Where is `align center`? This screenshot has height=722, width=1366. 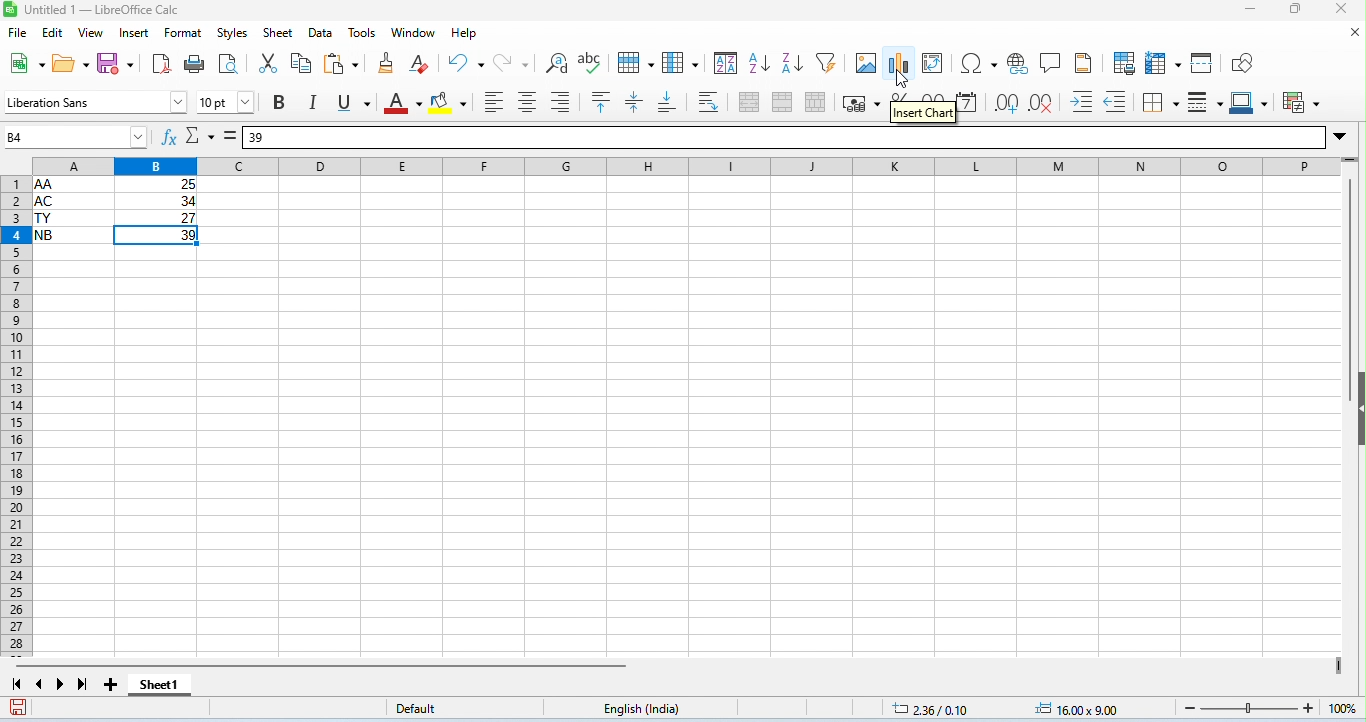 align center is located at coordinates (527, 103).